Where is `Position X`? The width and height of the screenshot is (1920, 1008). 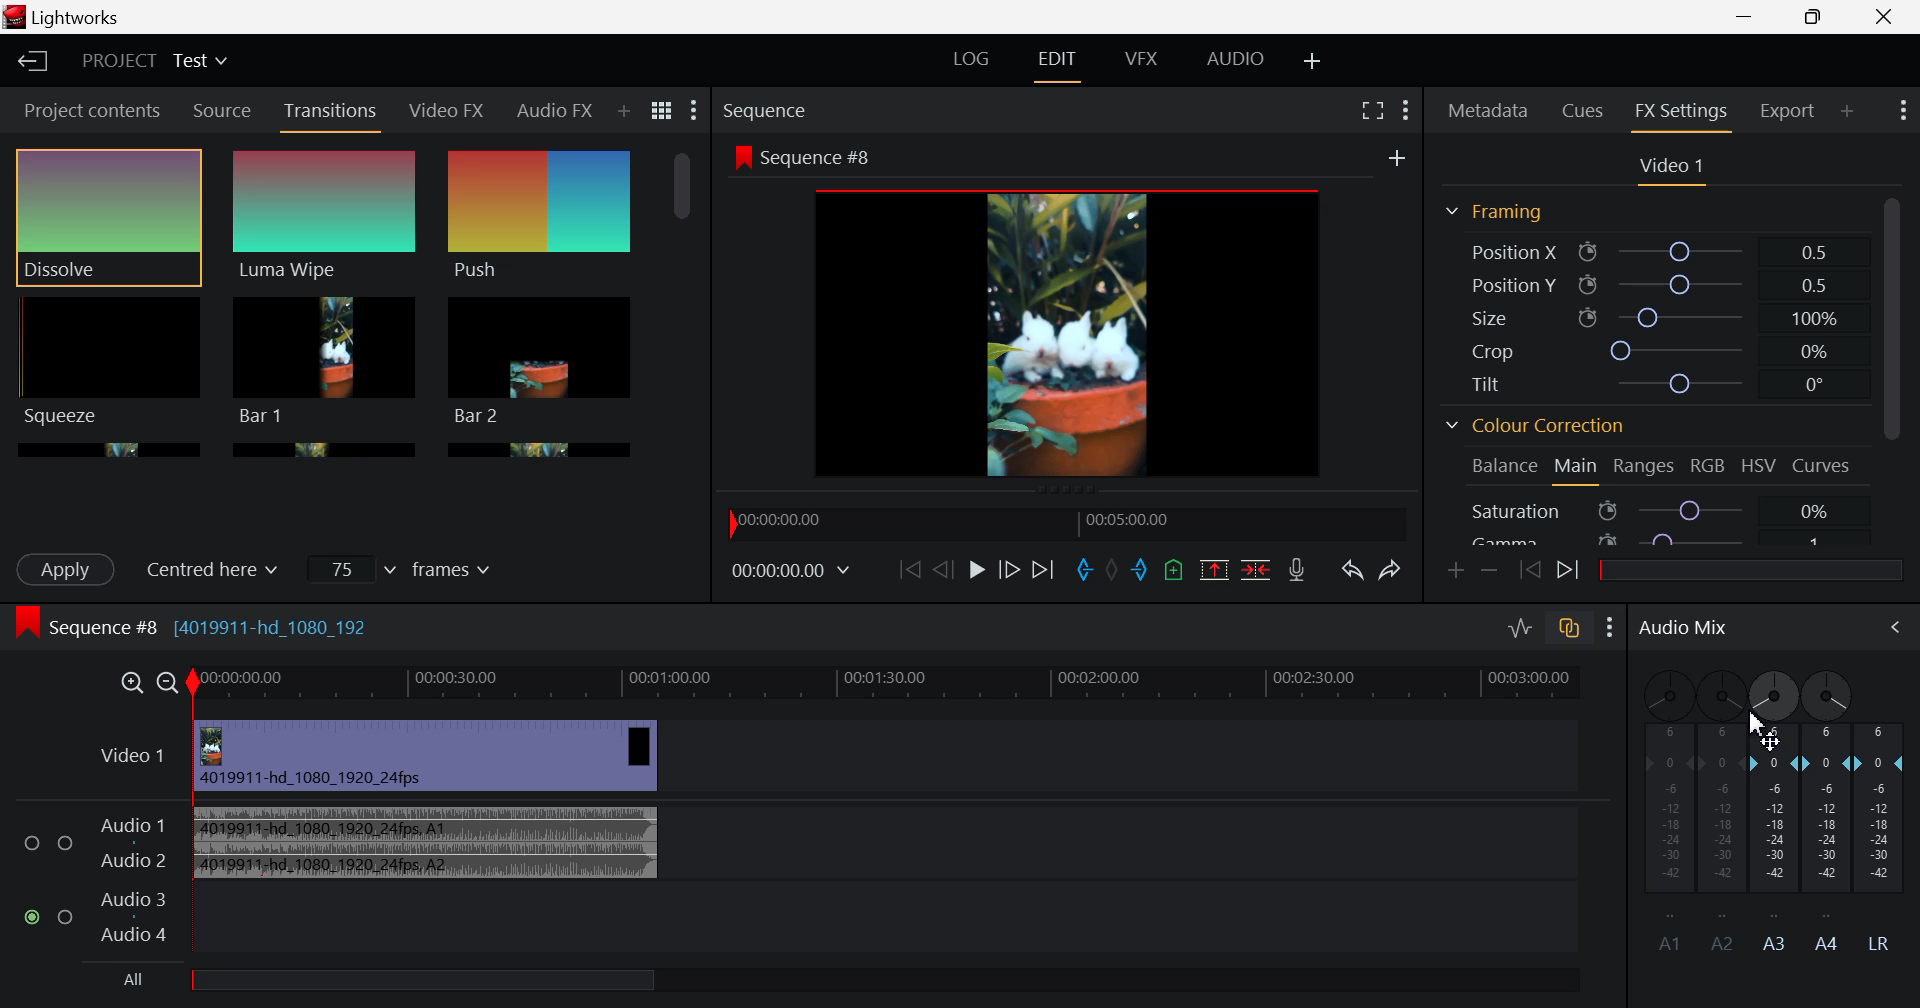 Position X is located at coordinates (1652, 251).